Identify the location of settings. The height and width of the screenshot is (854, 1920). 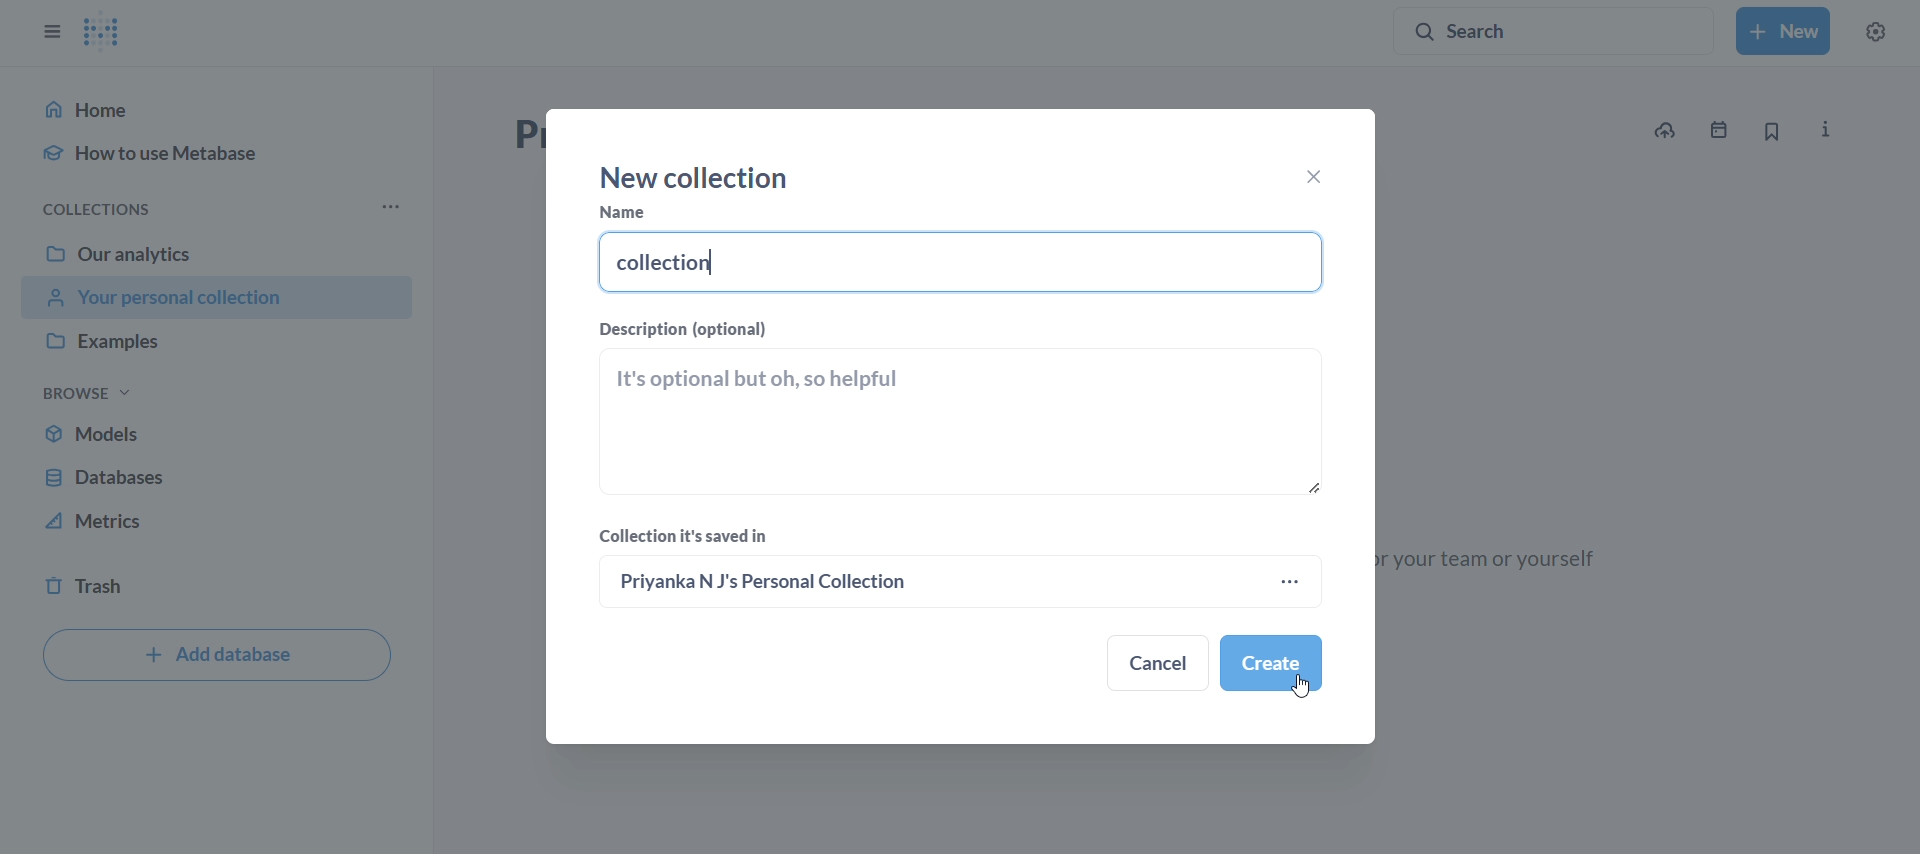
(1887, 28).